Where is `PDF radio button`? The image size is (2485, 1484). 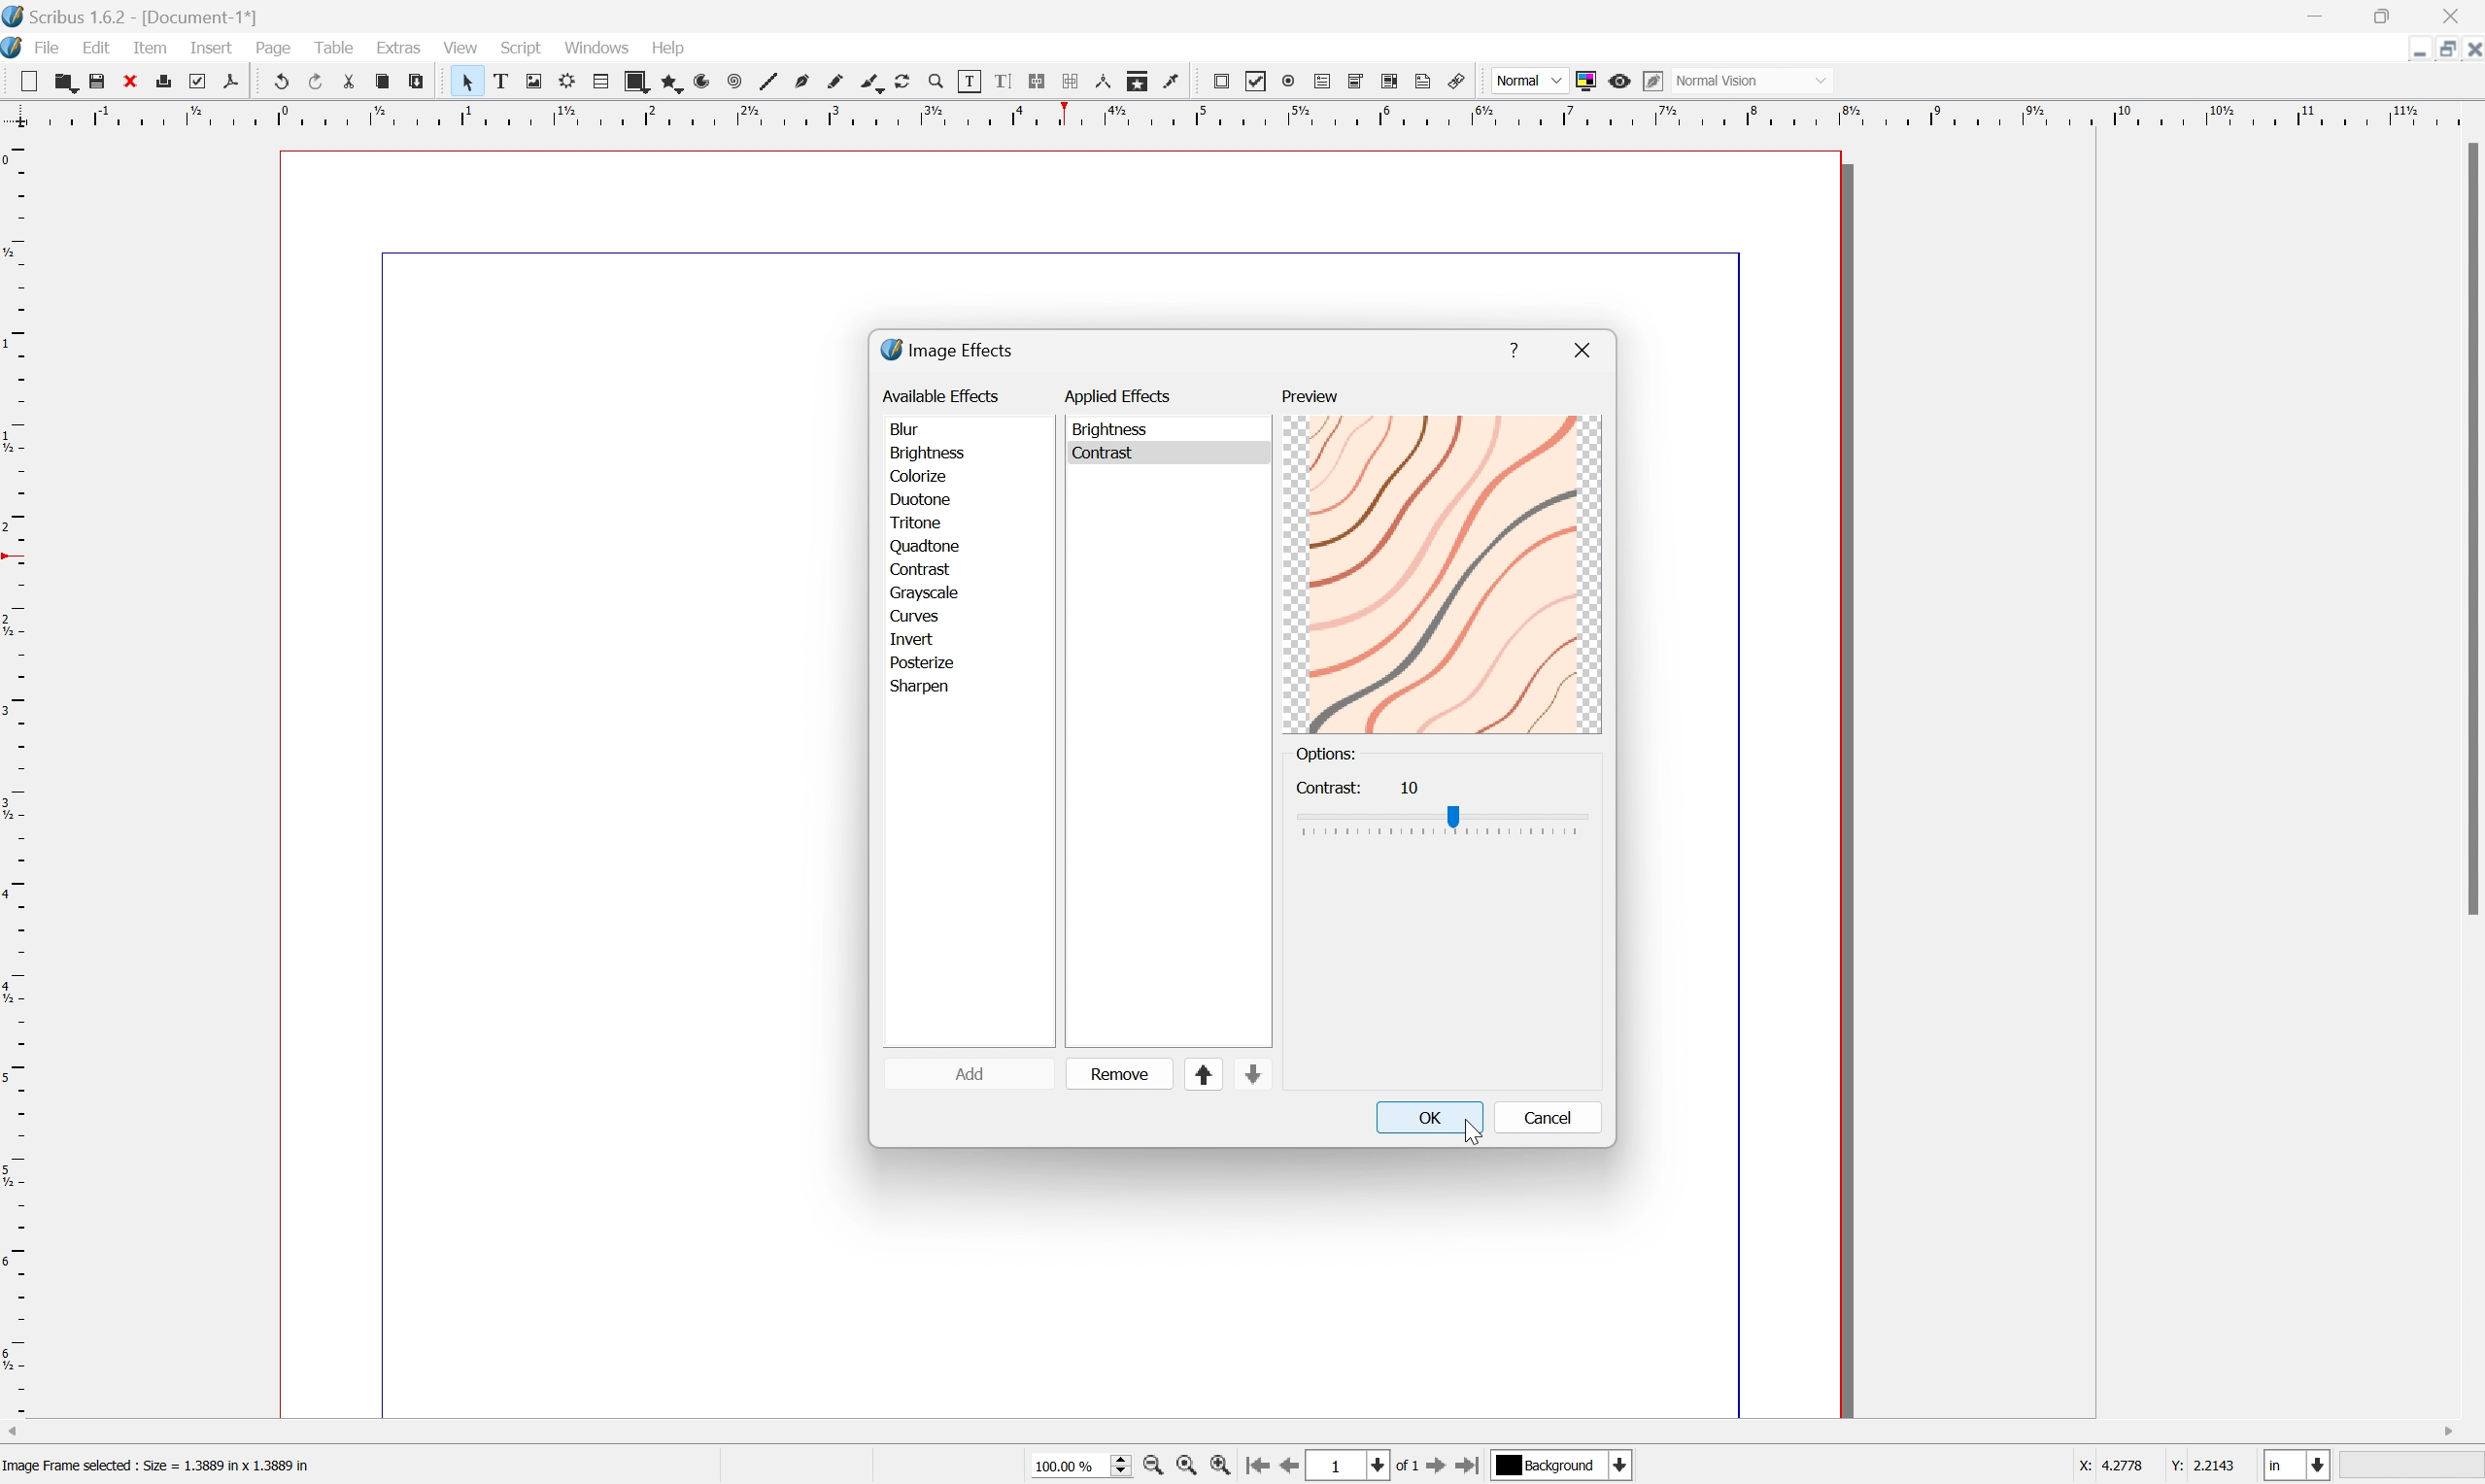
PDF radio button is located at coordinates (1288, 82).